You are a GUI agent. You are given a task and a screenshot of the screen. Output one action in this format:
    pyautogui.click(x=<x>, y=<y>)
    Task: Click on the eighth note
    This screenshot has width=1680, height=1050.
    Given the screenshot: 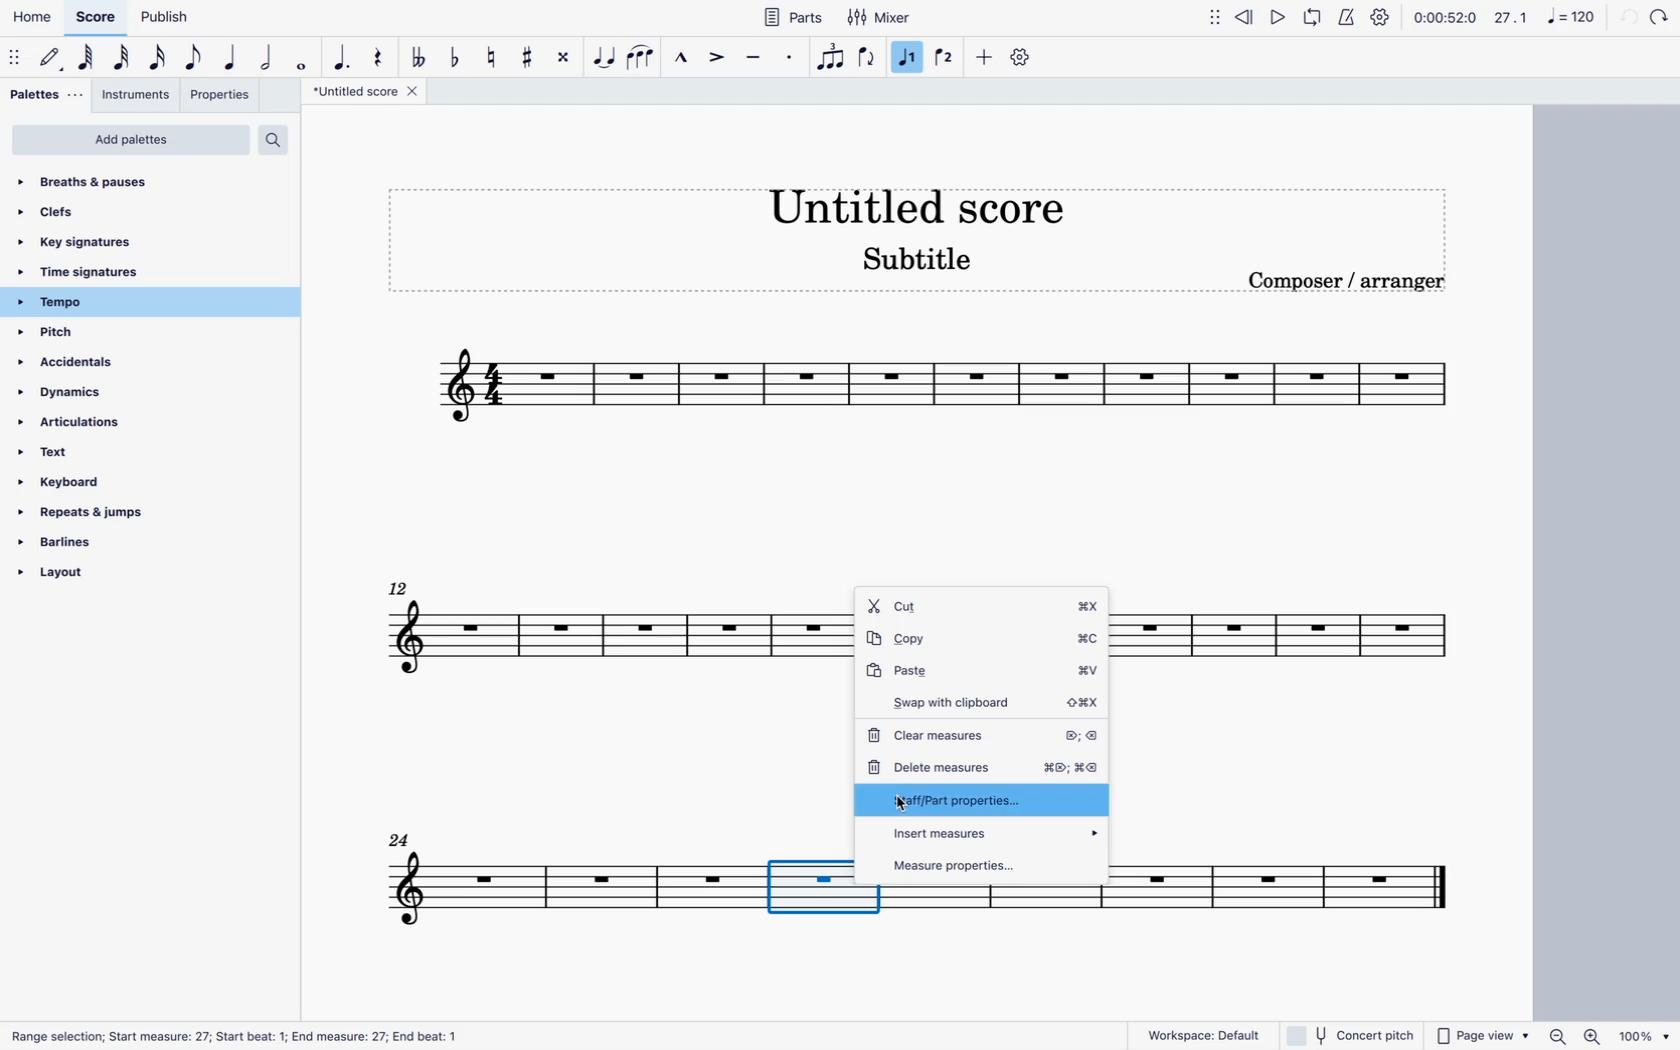 What is the action you would take?
    pyautogui.click(x=195, y=58)
    